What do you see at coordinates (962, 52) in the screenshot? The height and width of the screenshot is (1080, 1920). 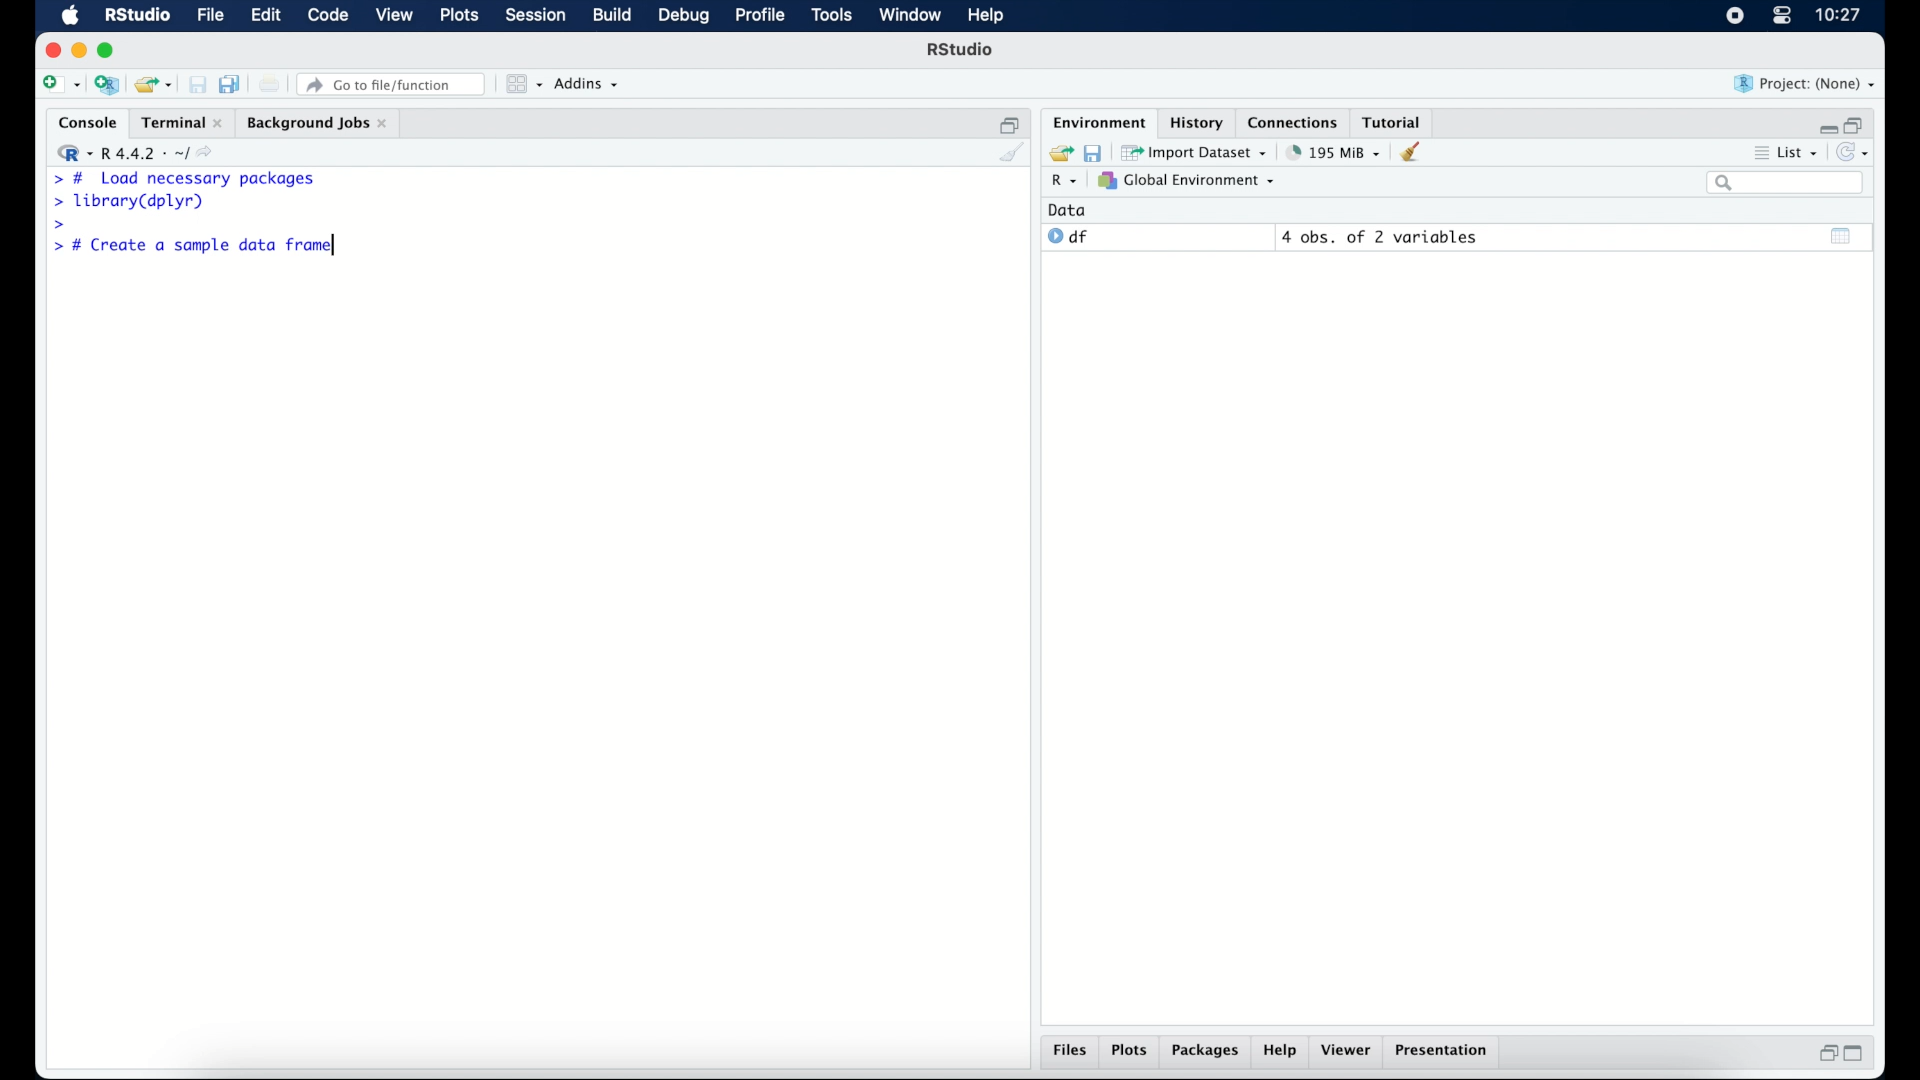 I see `R Studio` at bounding box center [962, 52].